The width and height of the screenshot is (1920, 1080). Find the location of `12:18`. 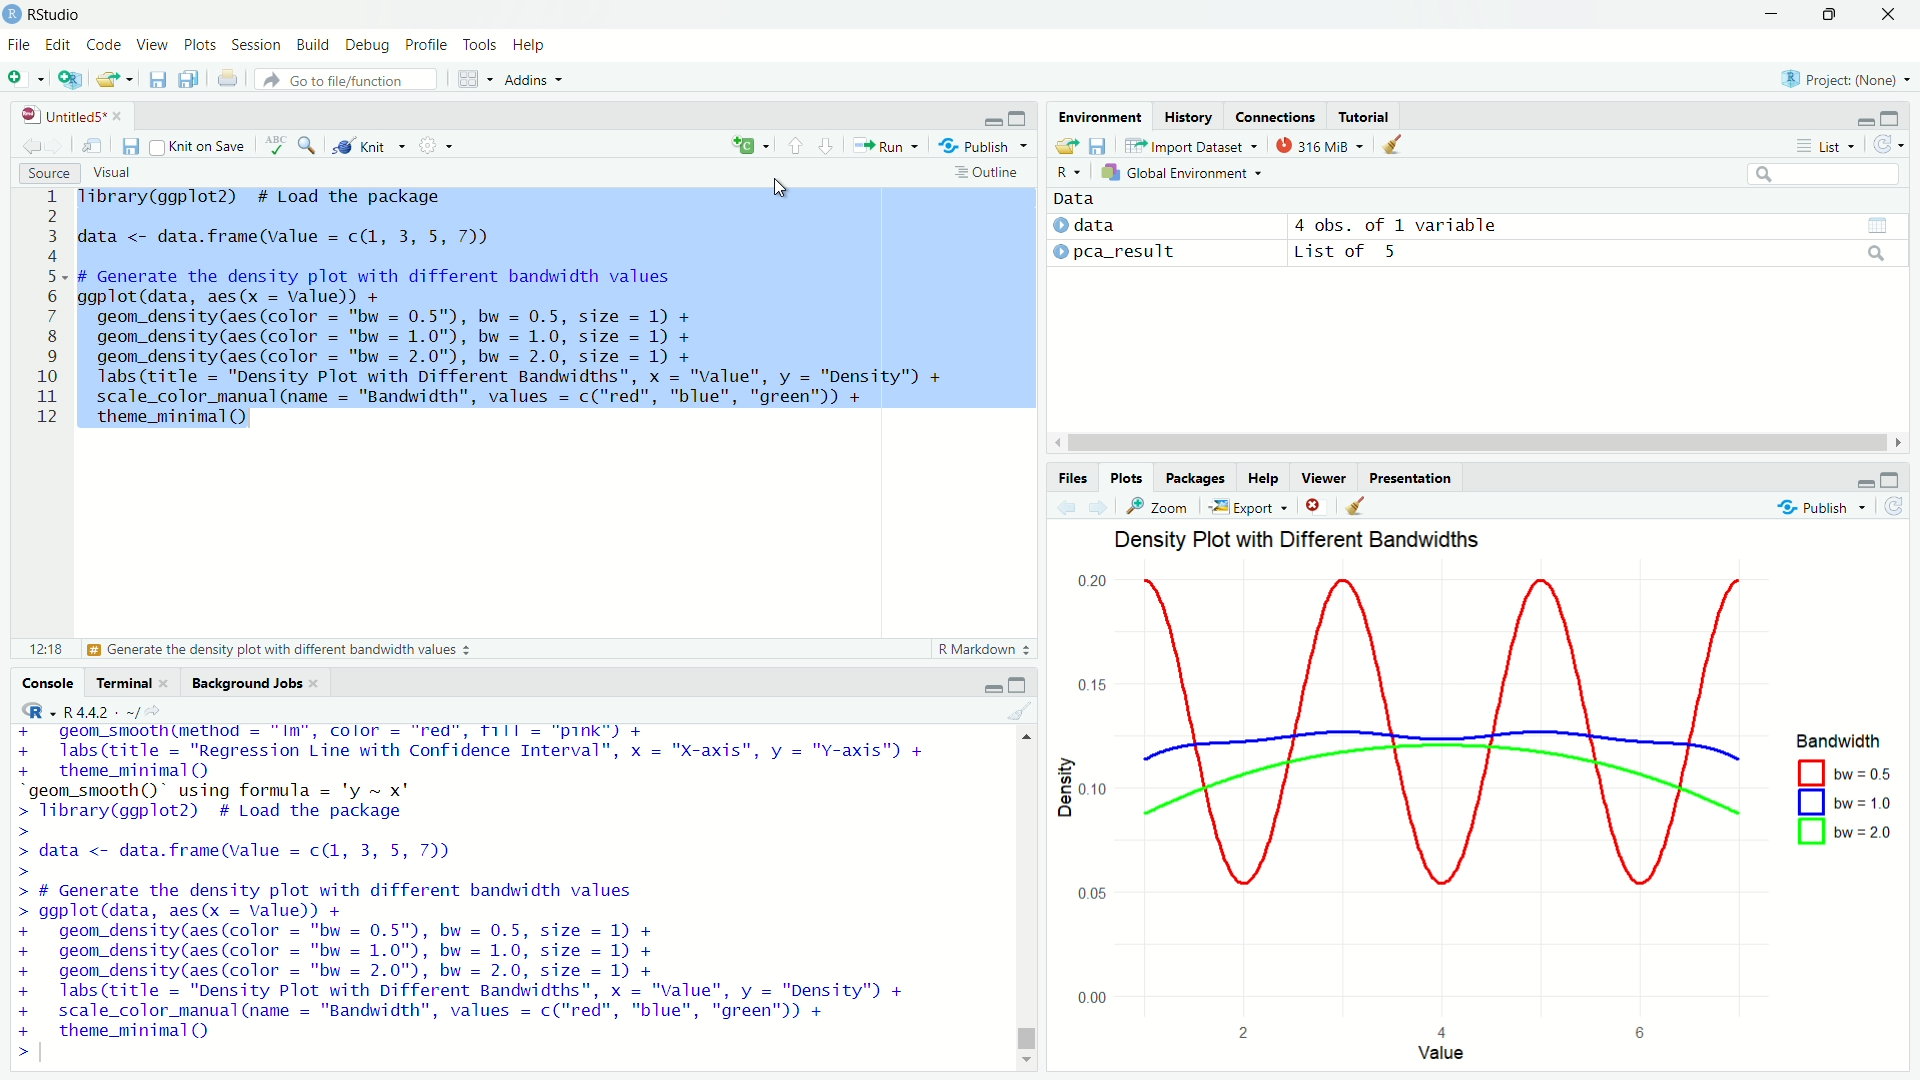

12:18 is located at coordinates (46, 648).